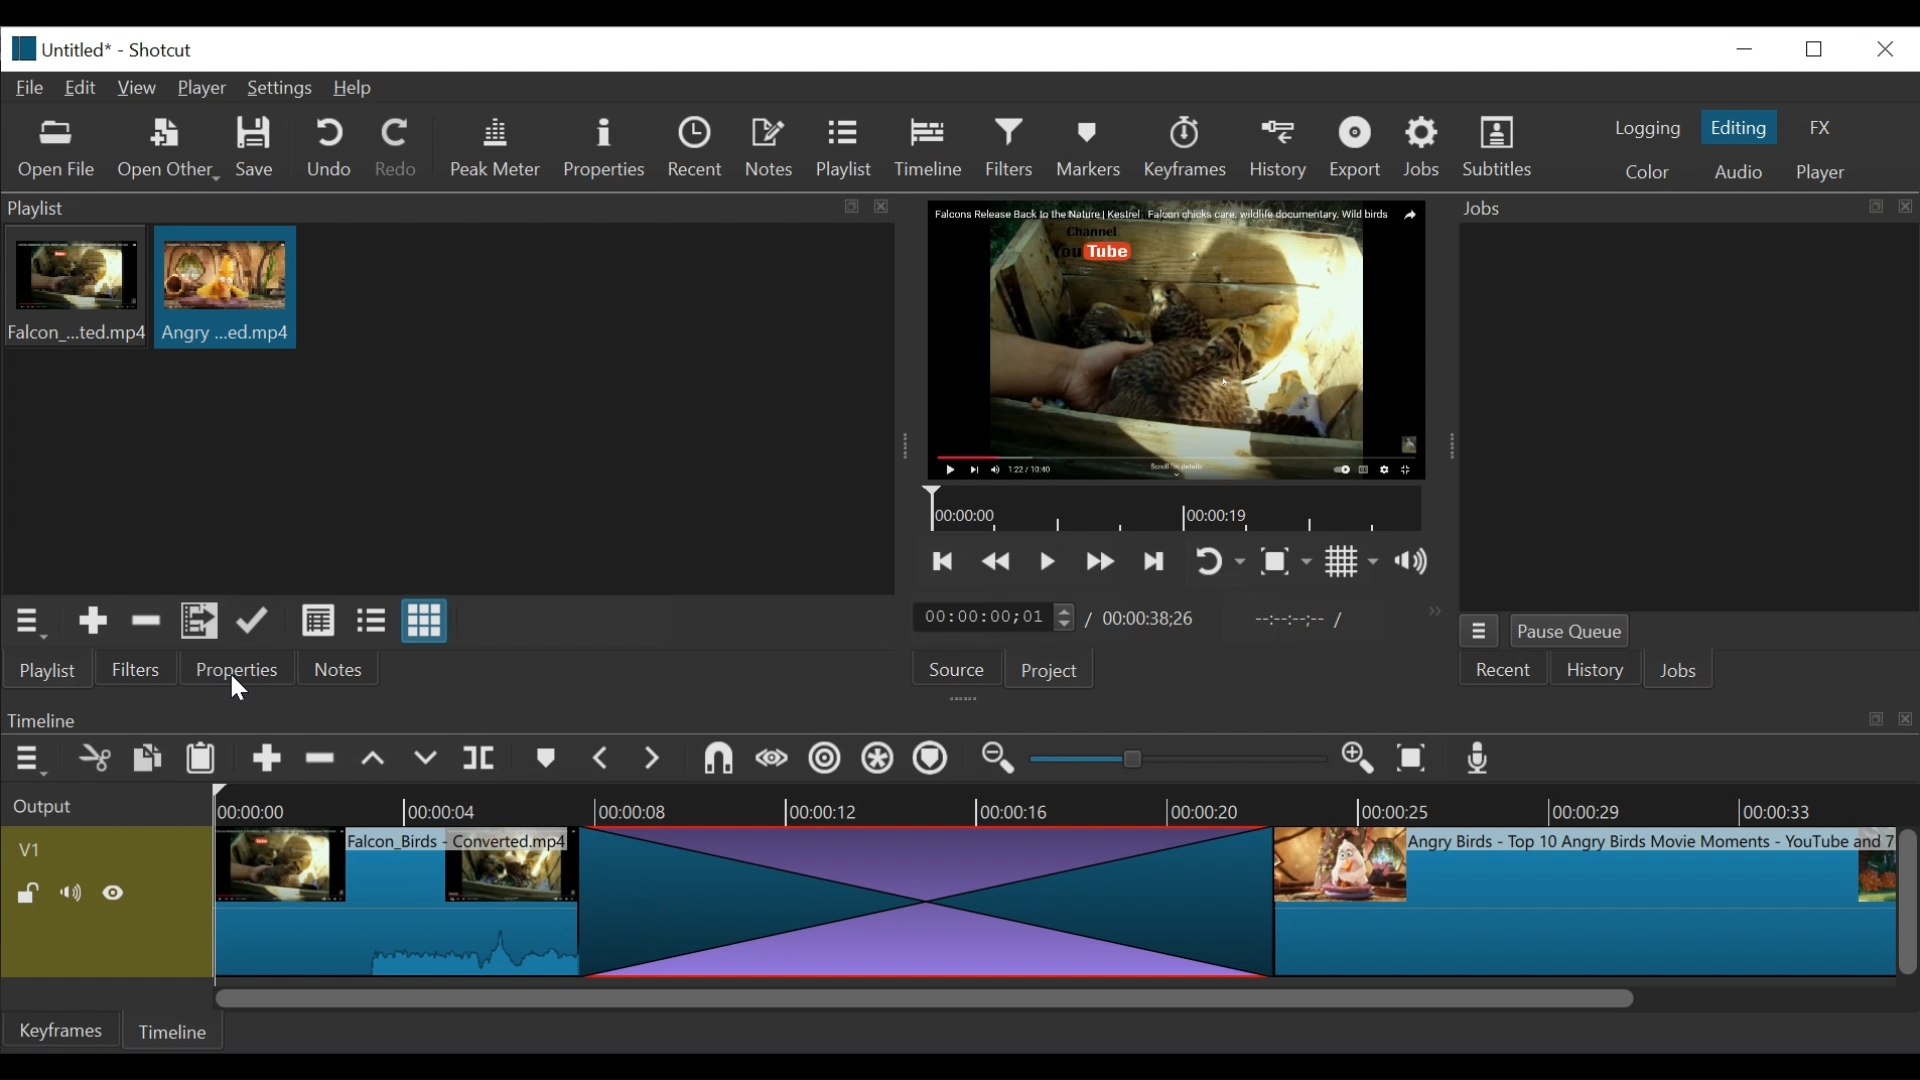 This screenshot has height=1080, width=1920. I want to click on clip, so click(1585, 904).